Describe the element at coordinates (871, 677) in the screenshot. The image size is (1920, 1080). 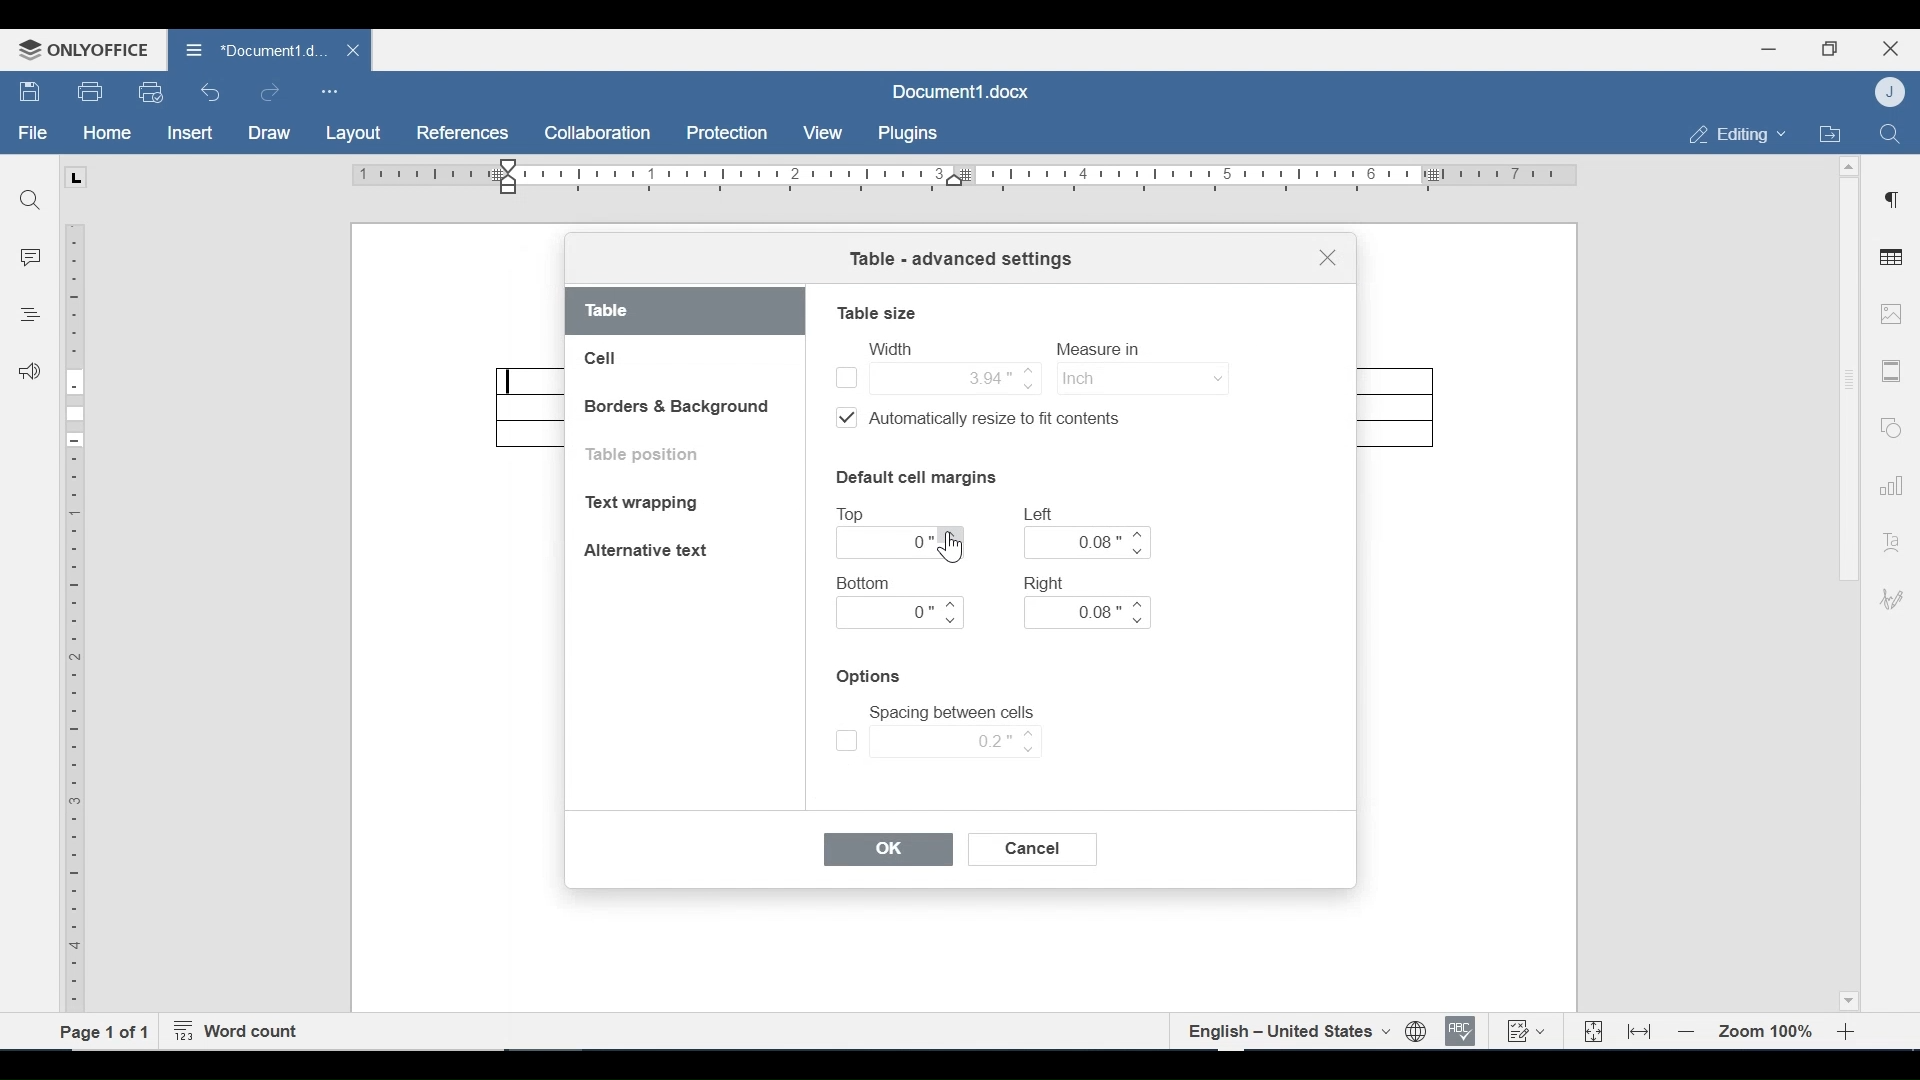
I see `Options` at that location.